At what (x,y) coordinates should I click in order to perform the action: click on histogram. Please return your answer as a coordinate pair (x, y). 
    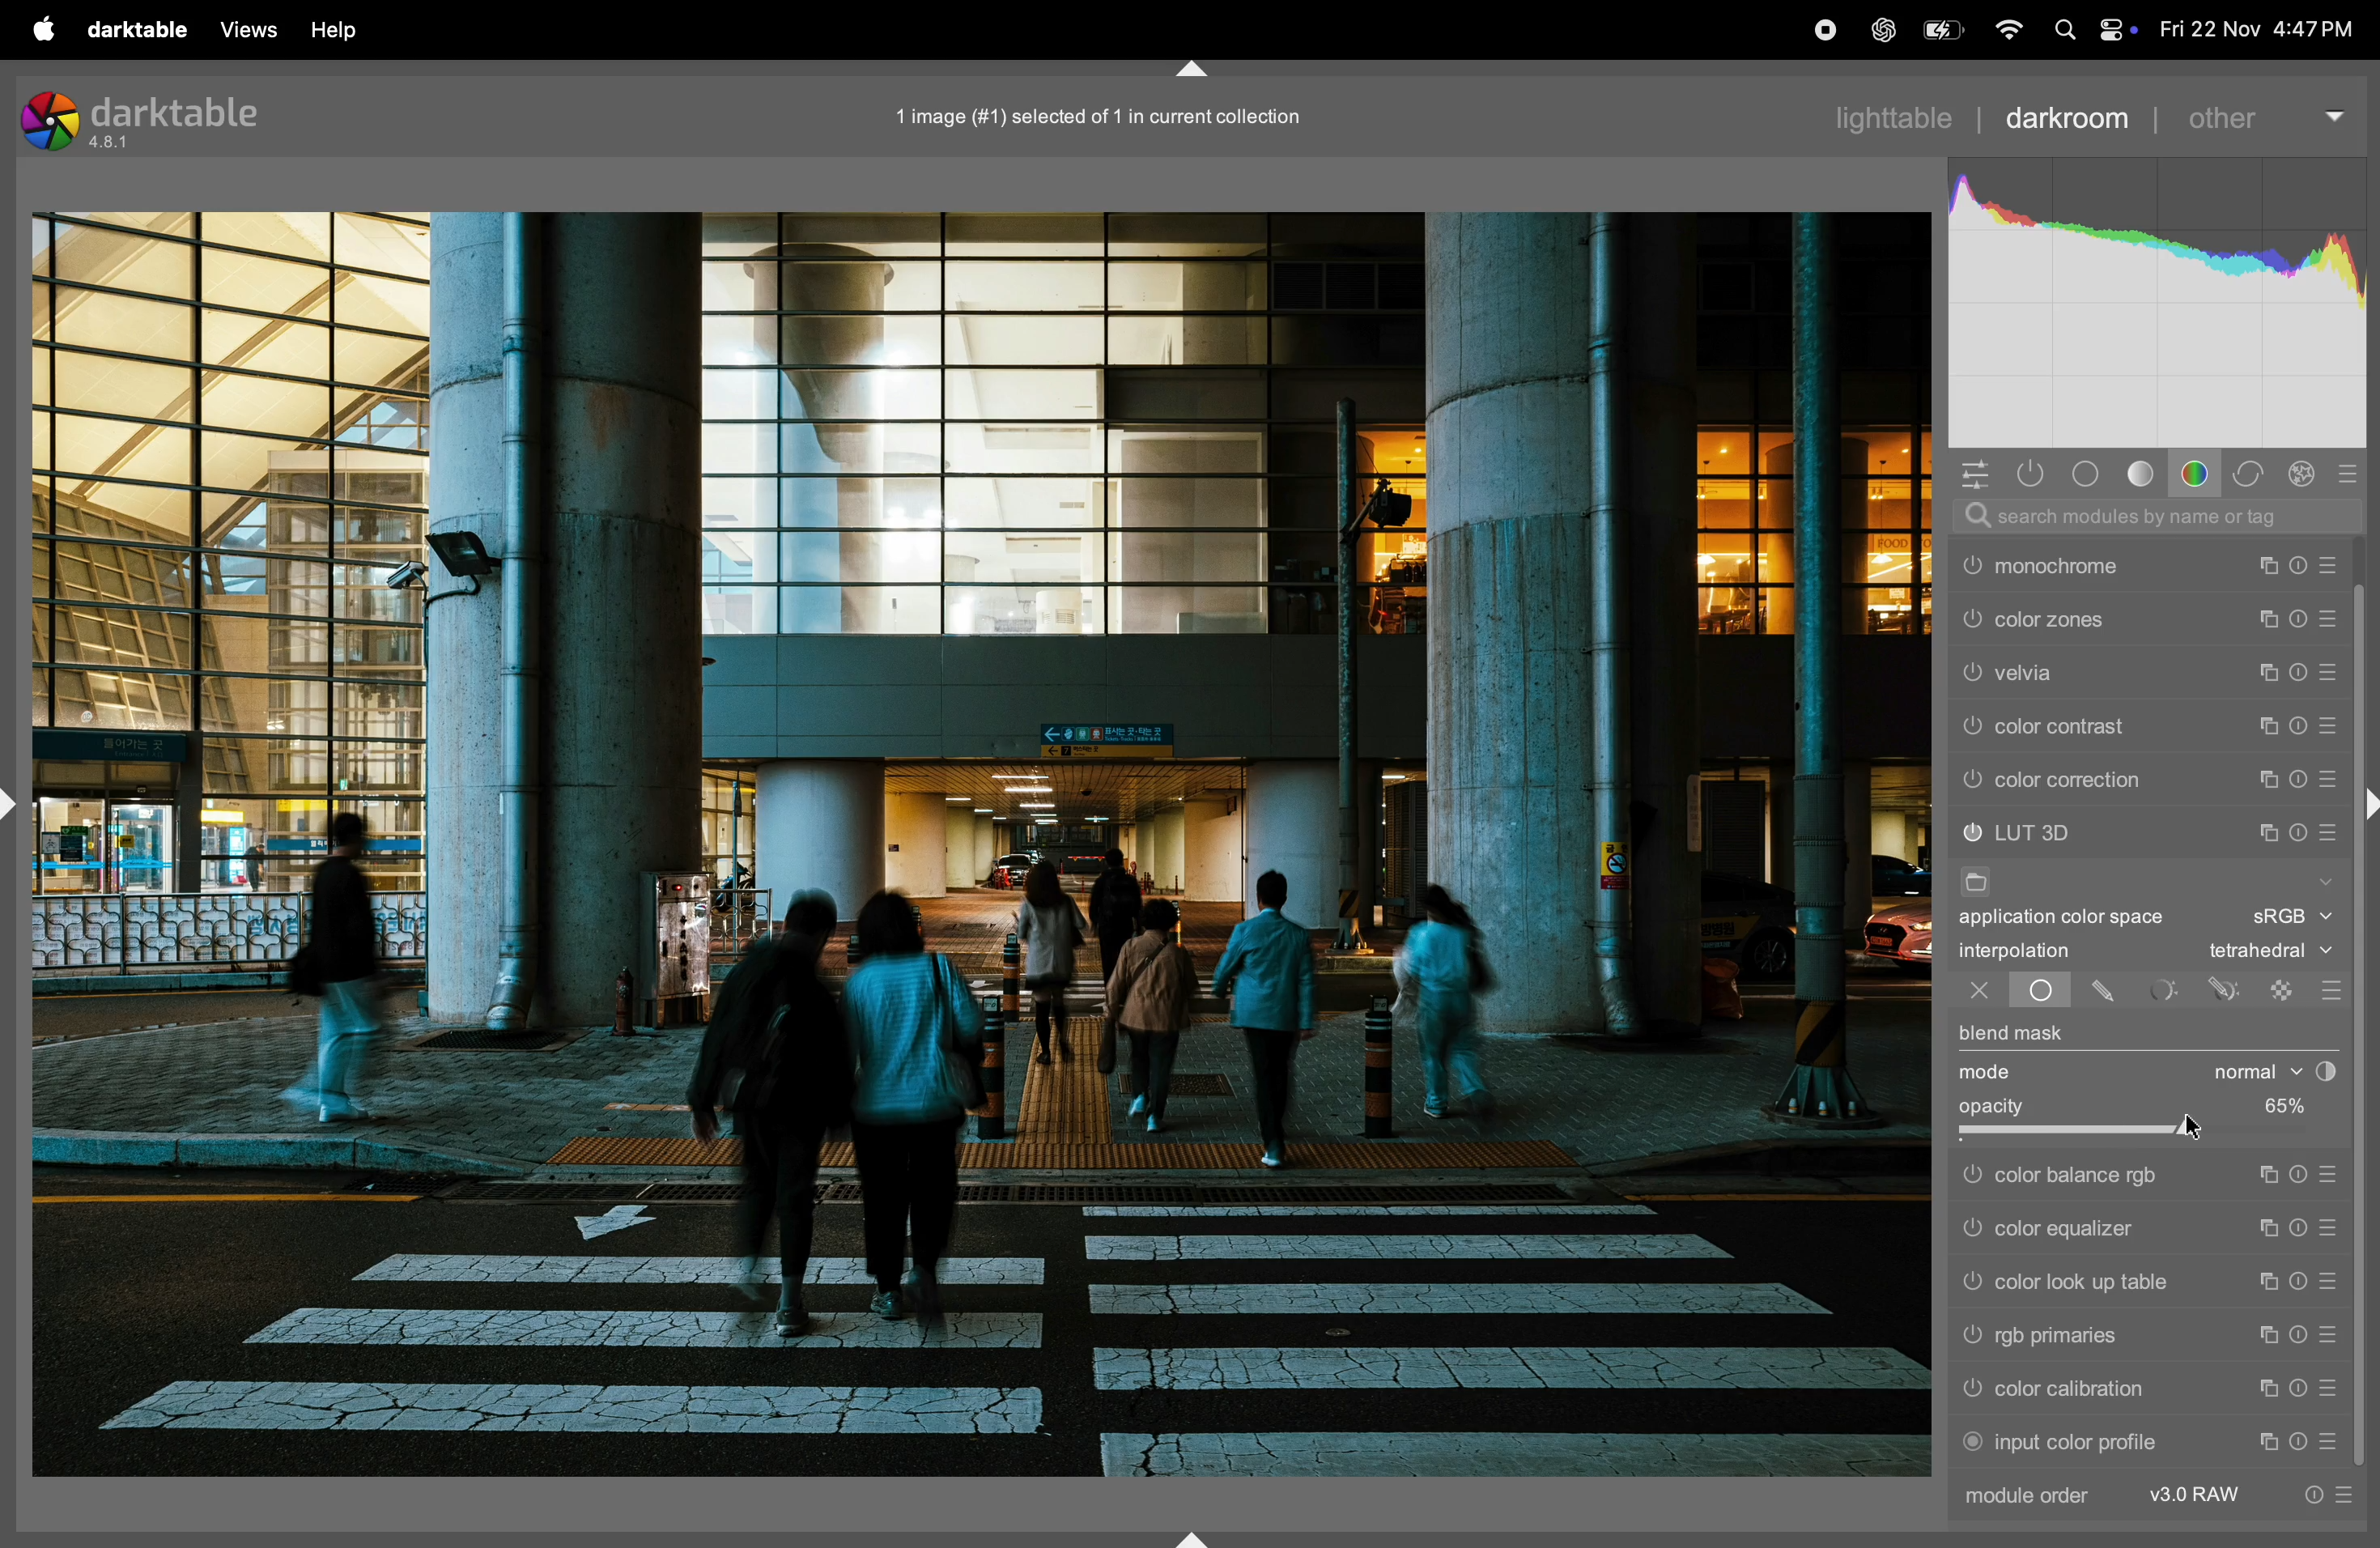
    Looking at the image, I should click on (2160, 297).